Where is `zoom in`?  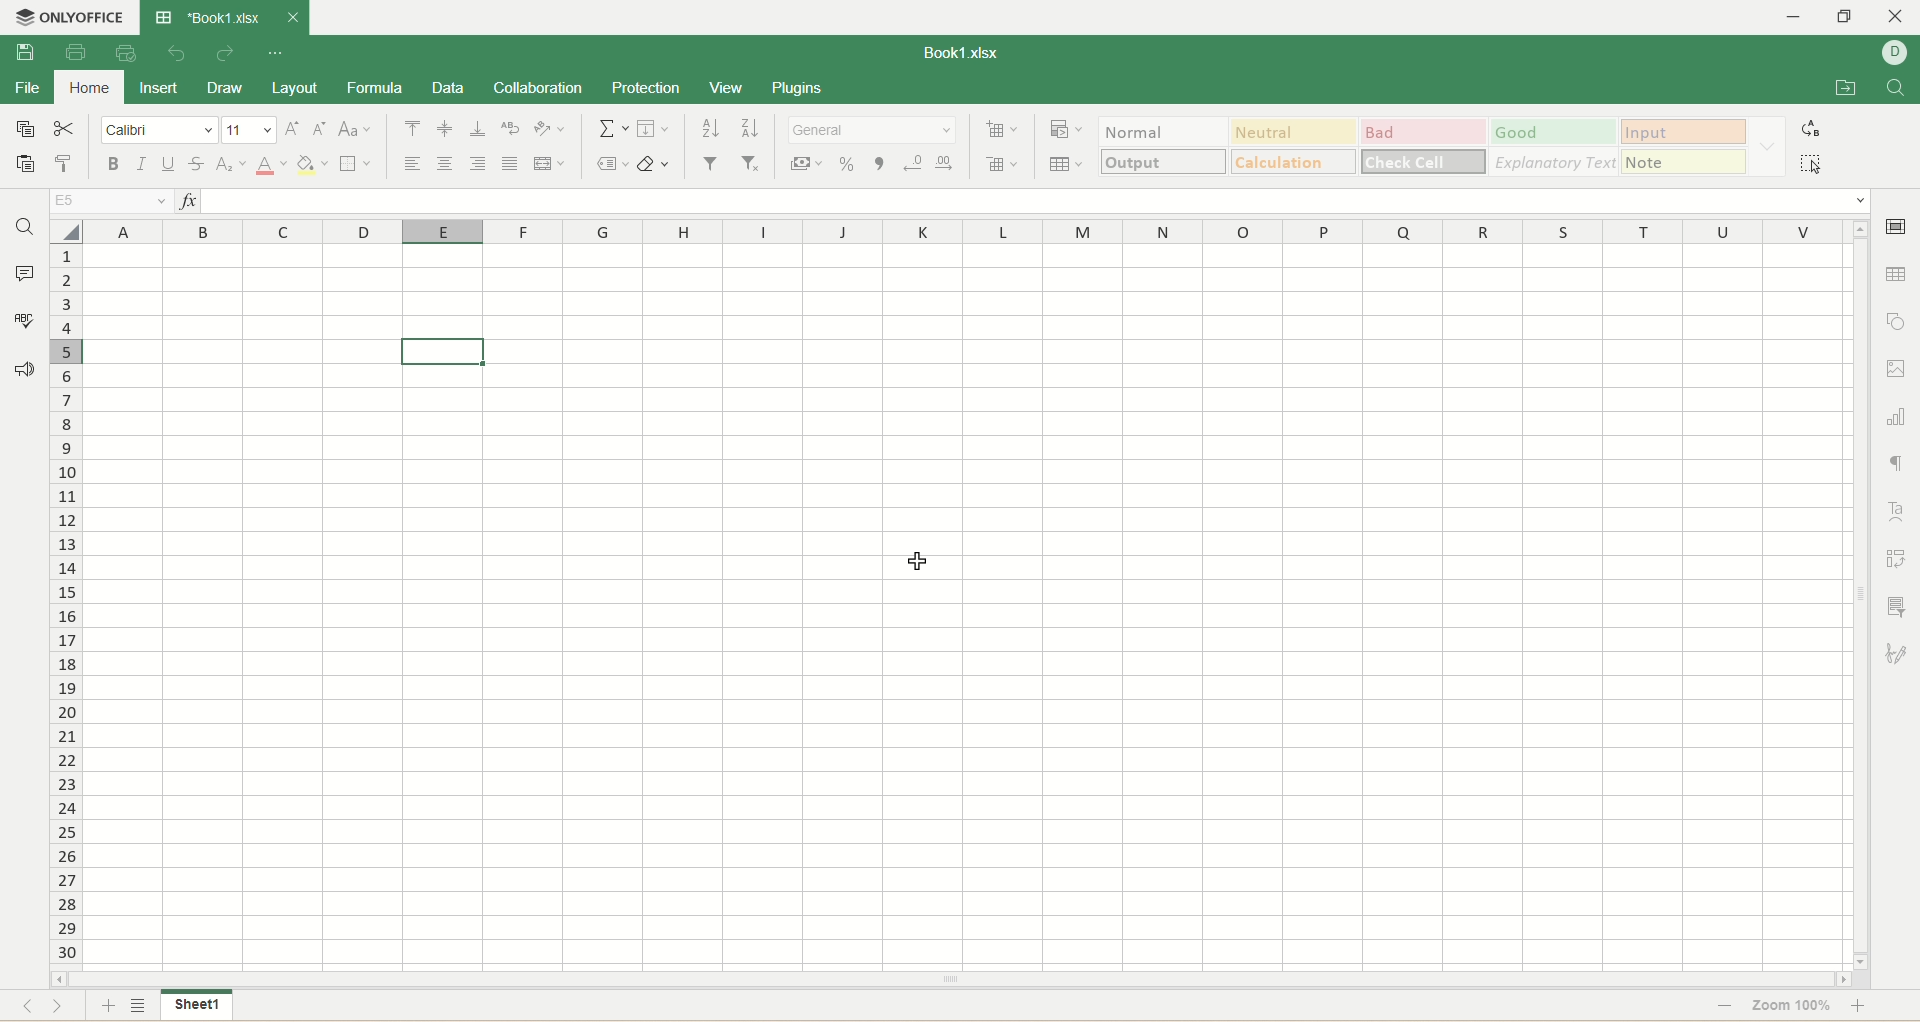 zoom in is located at coordinates (1865, 1007).